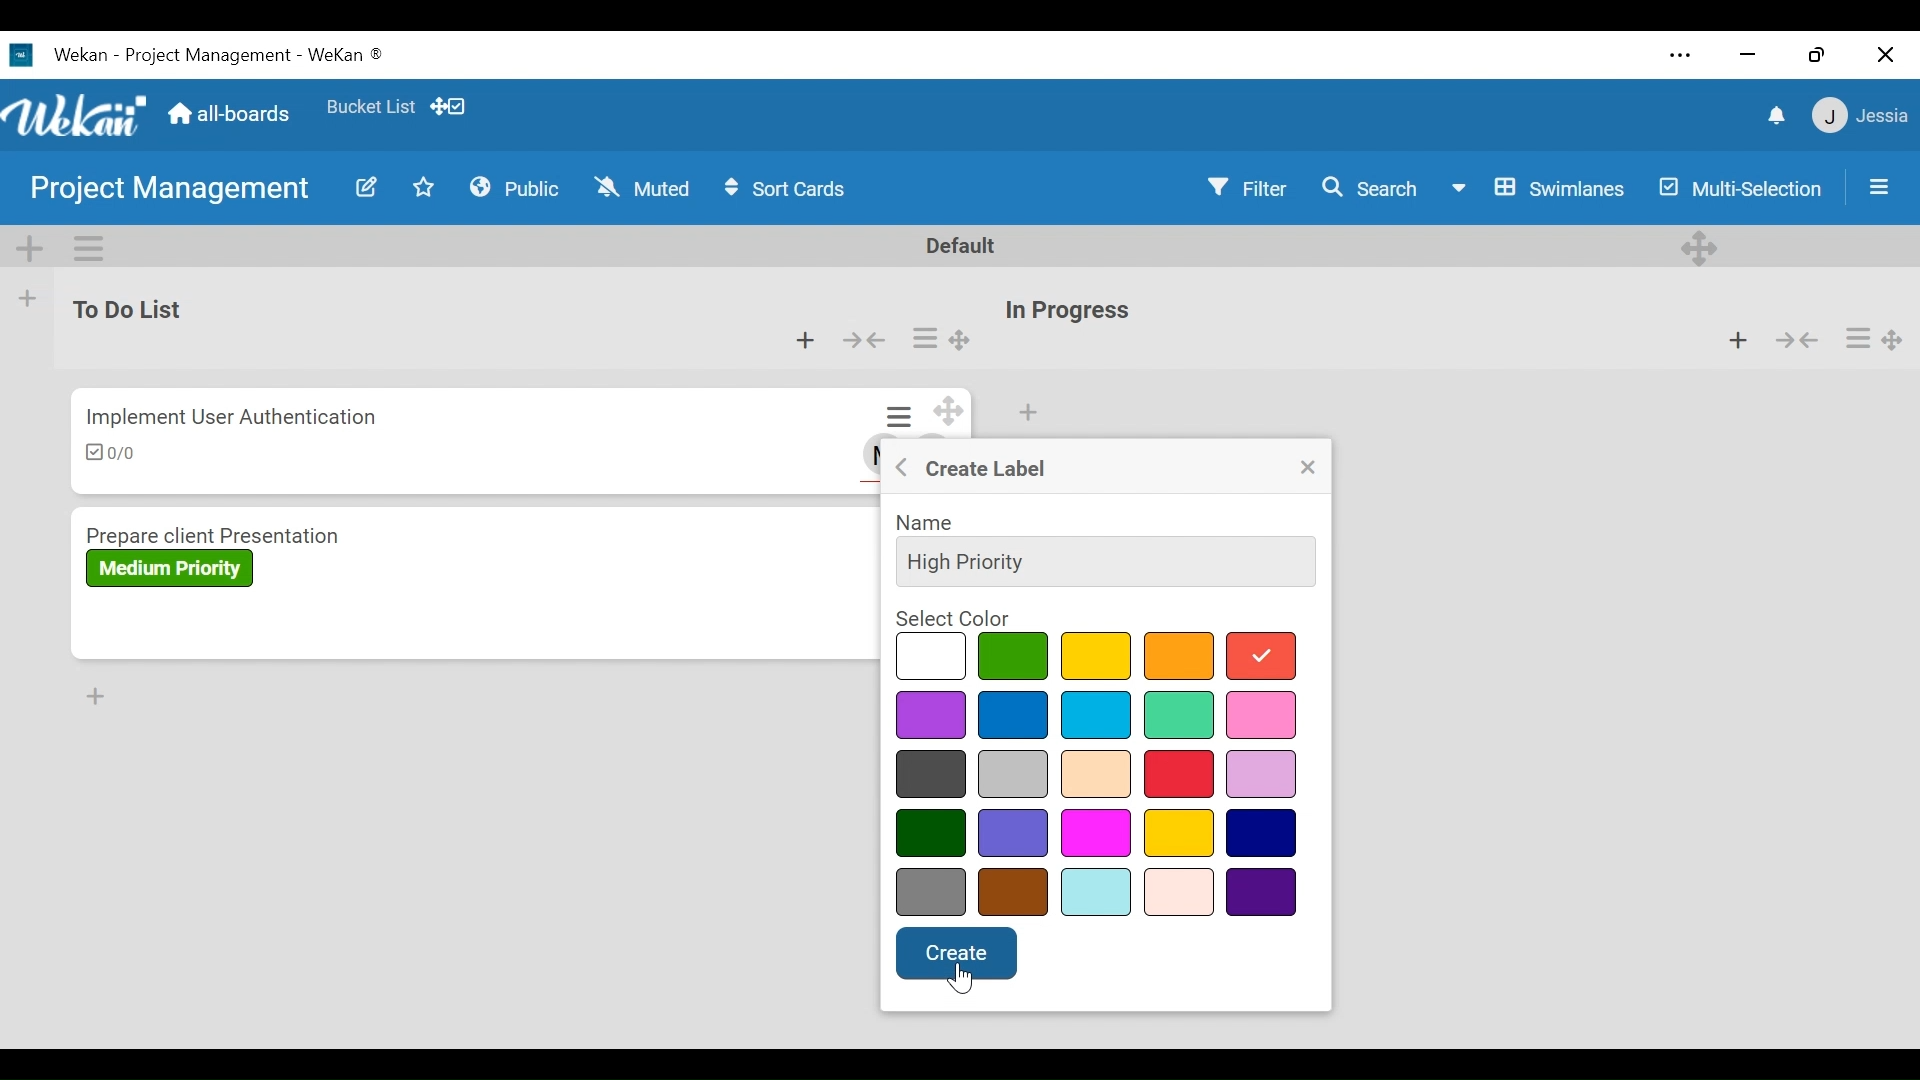  I want to click on Desktop drag handle, so click(961, 342).